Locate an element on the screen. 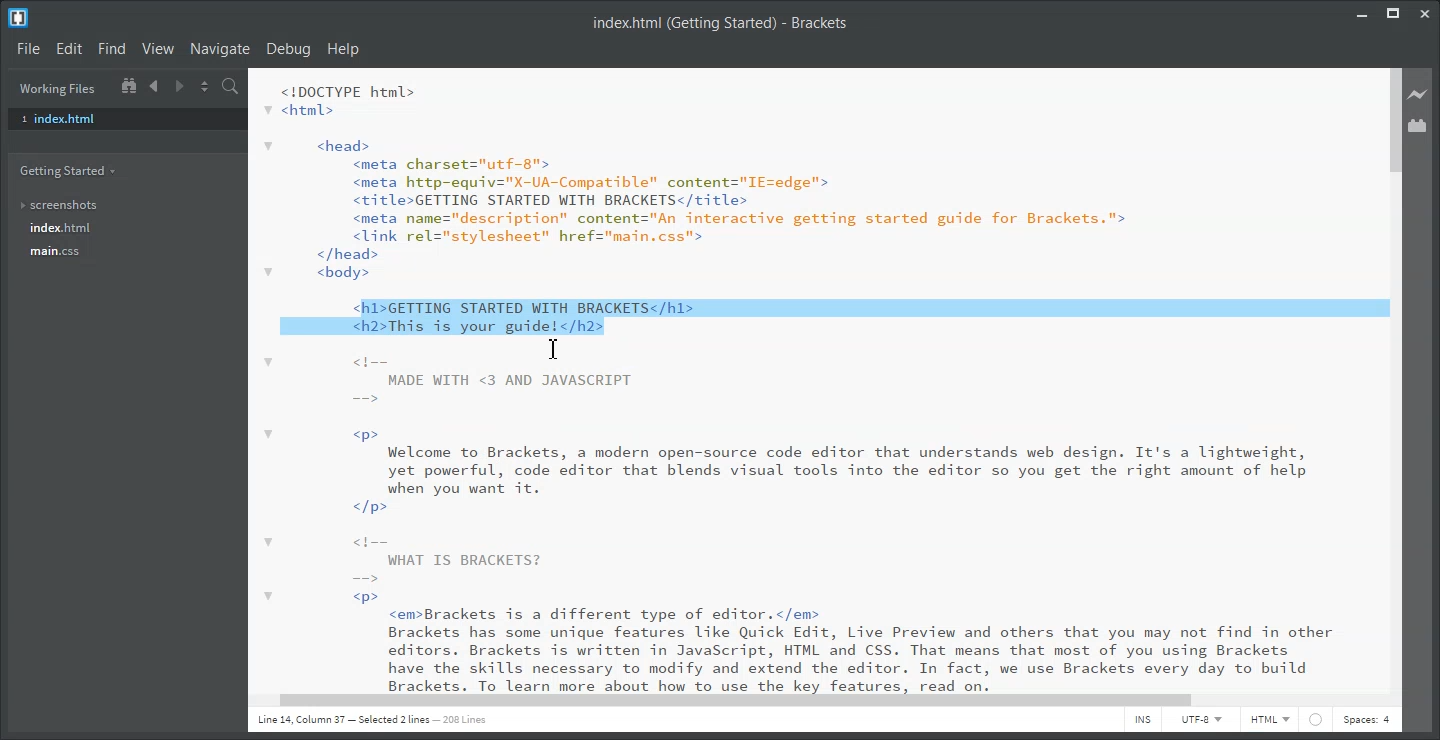 Image resolution: width=1440 pixels, height=740 pixels. Debug is located at coordinates (290, 49).